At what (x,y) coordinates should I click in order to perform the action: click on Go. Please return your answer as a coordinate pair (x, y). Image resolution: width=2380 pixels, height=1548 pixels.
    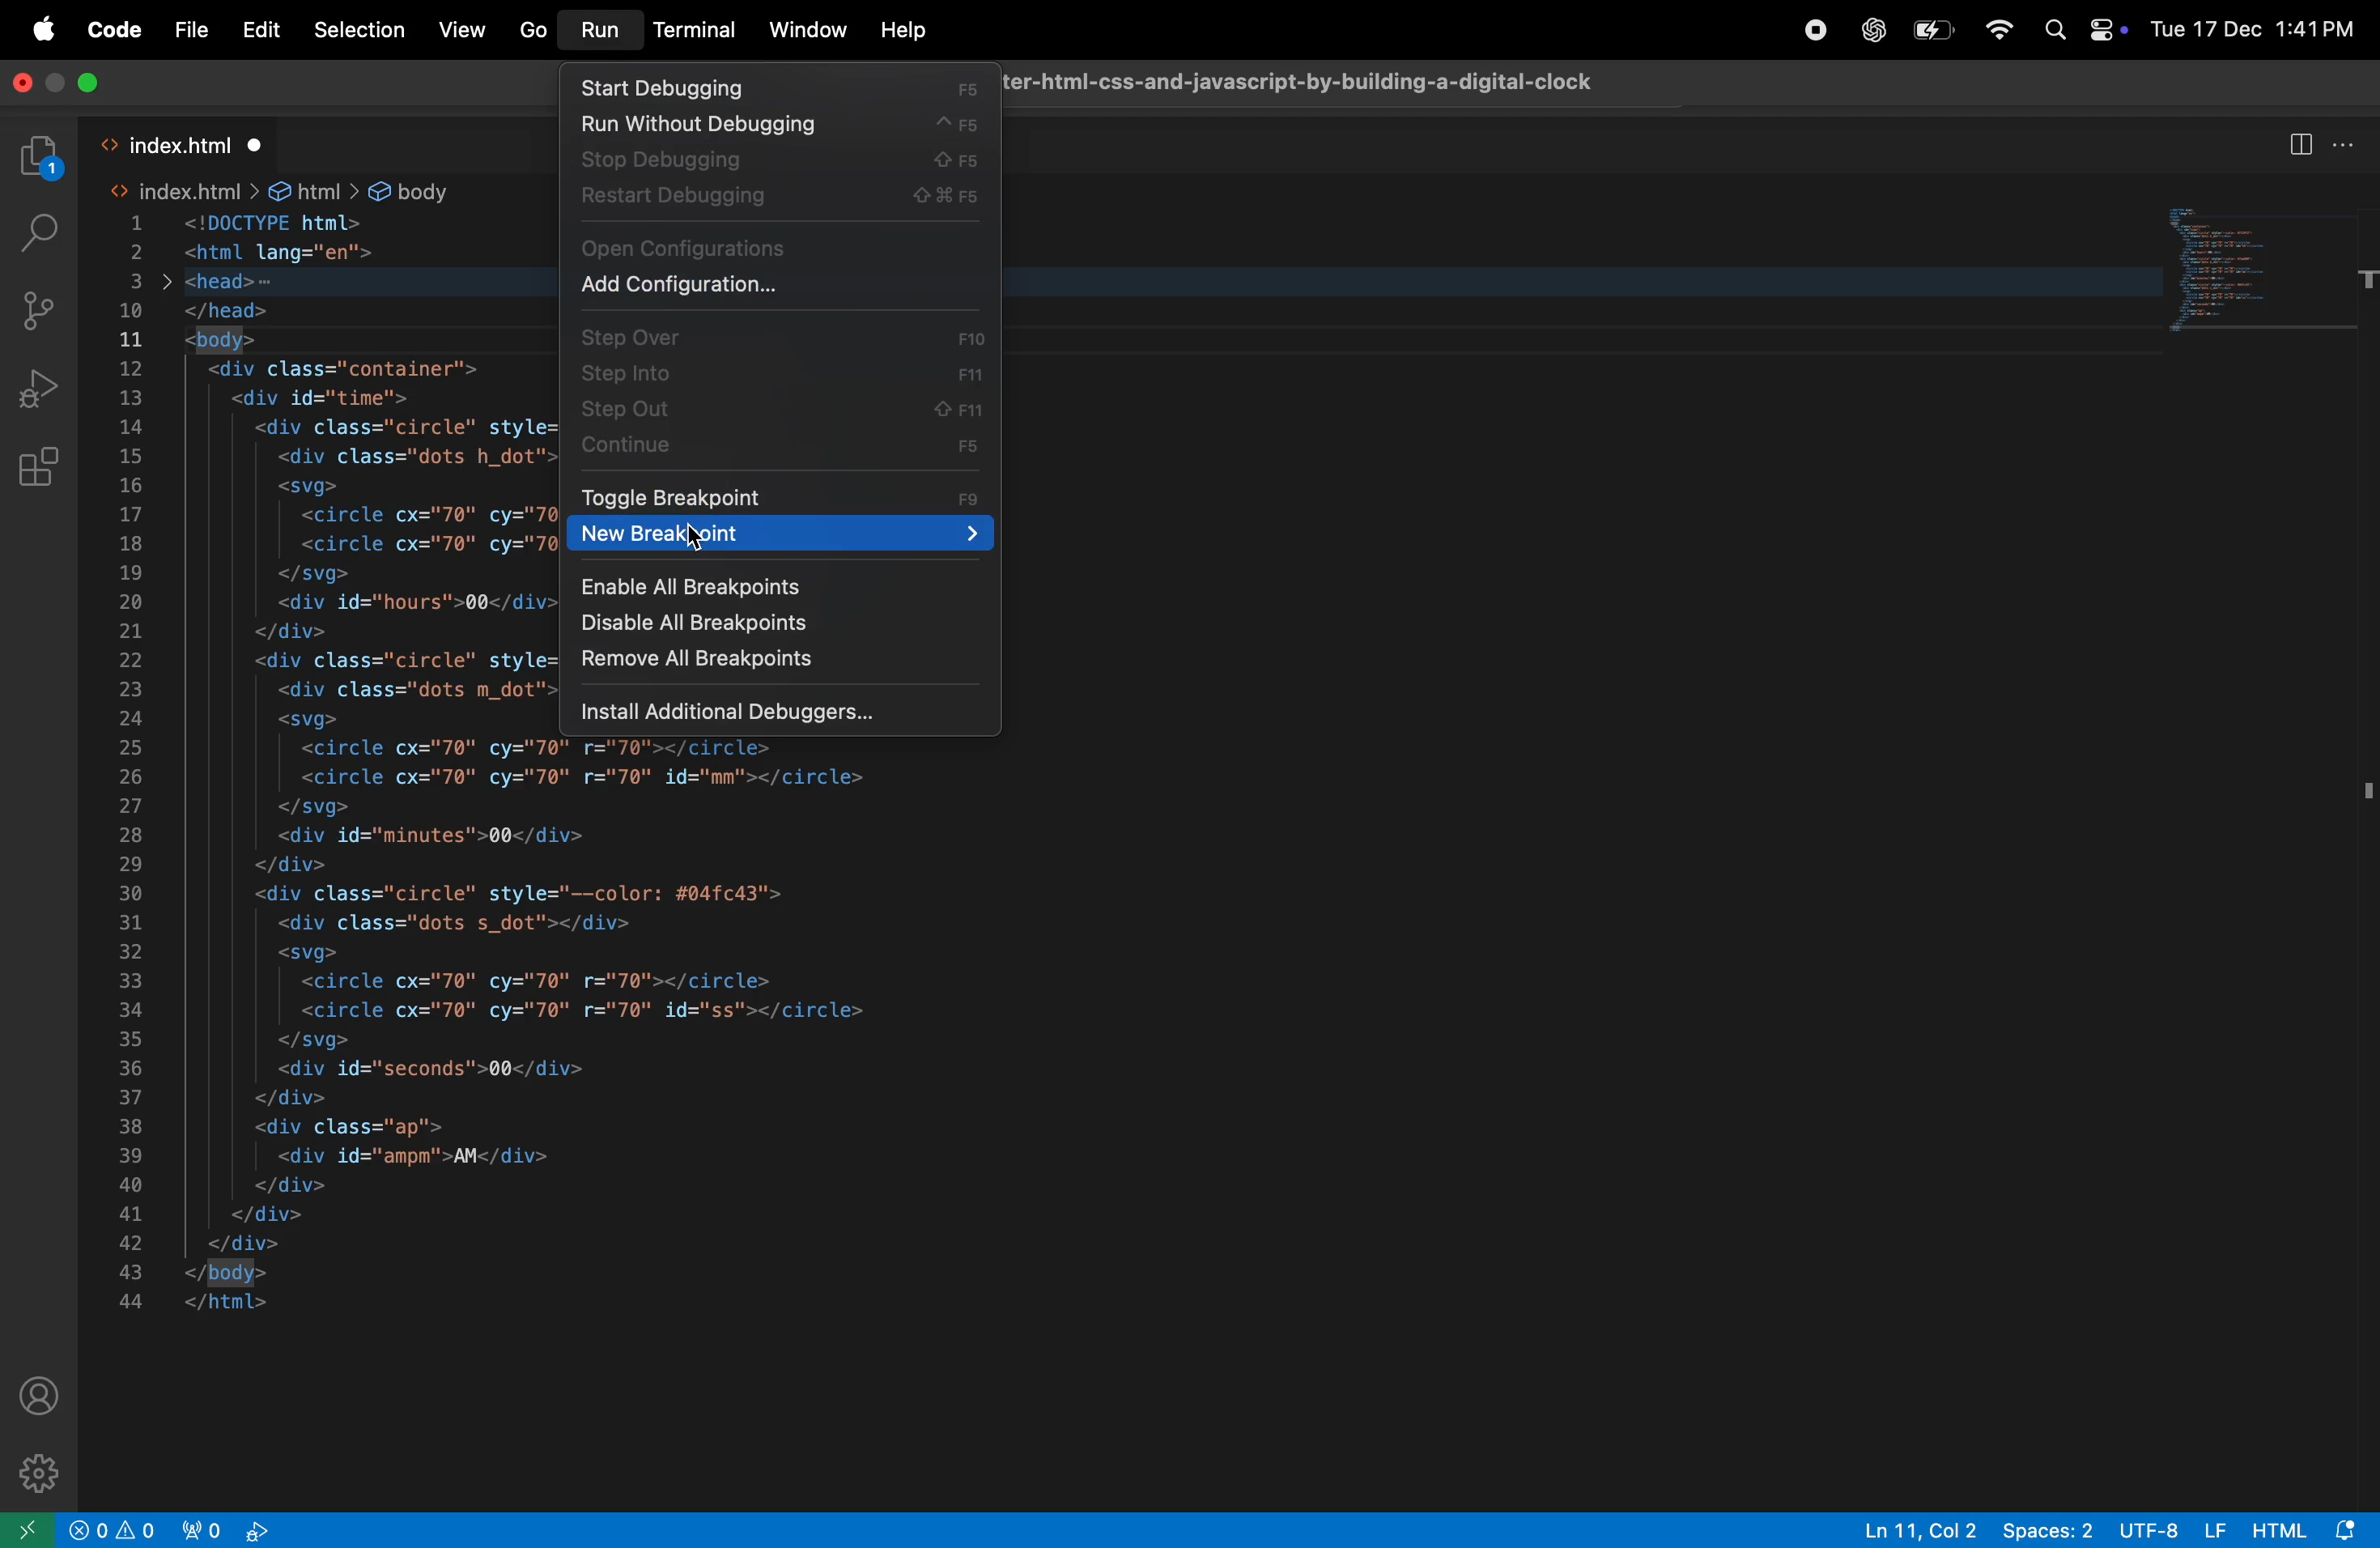
    Looking at the image, I should click on (532, 31).